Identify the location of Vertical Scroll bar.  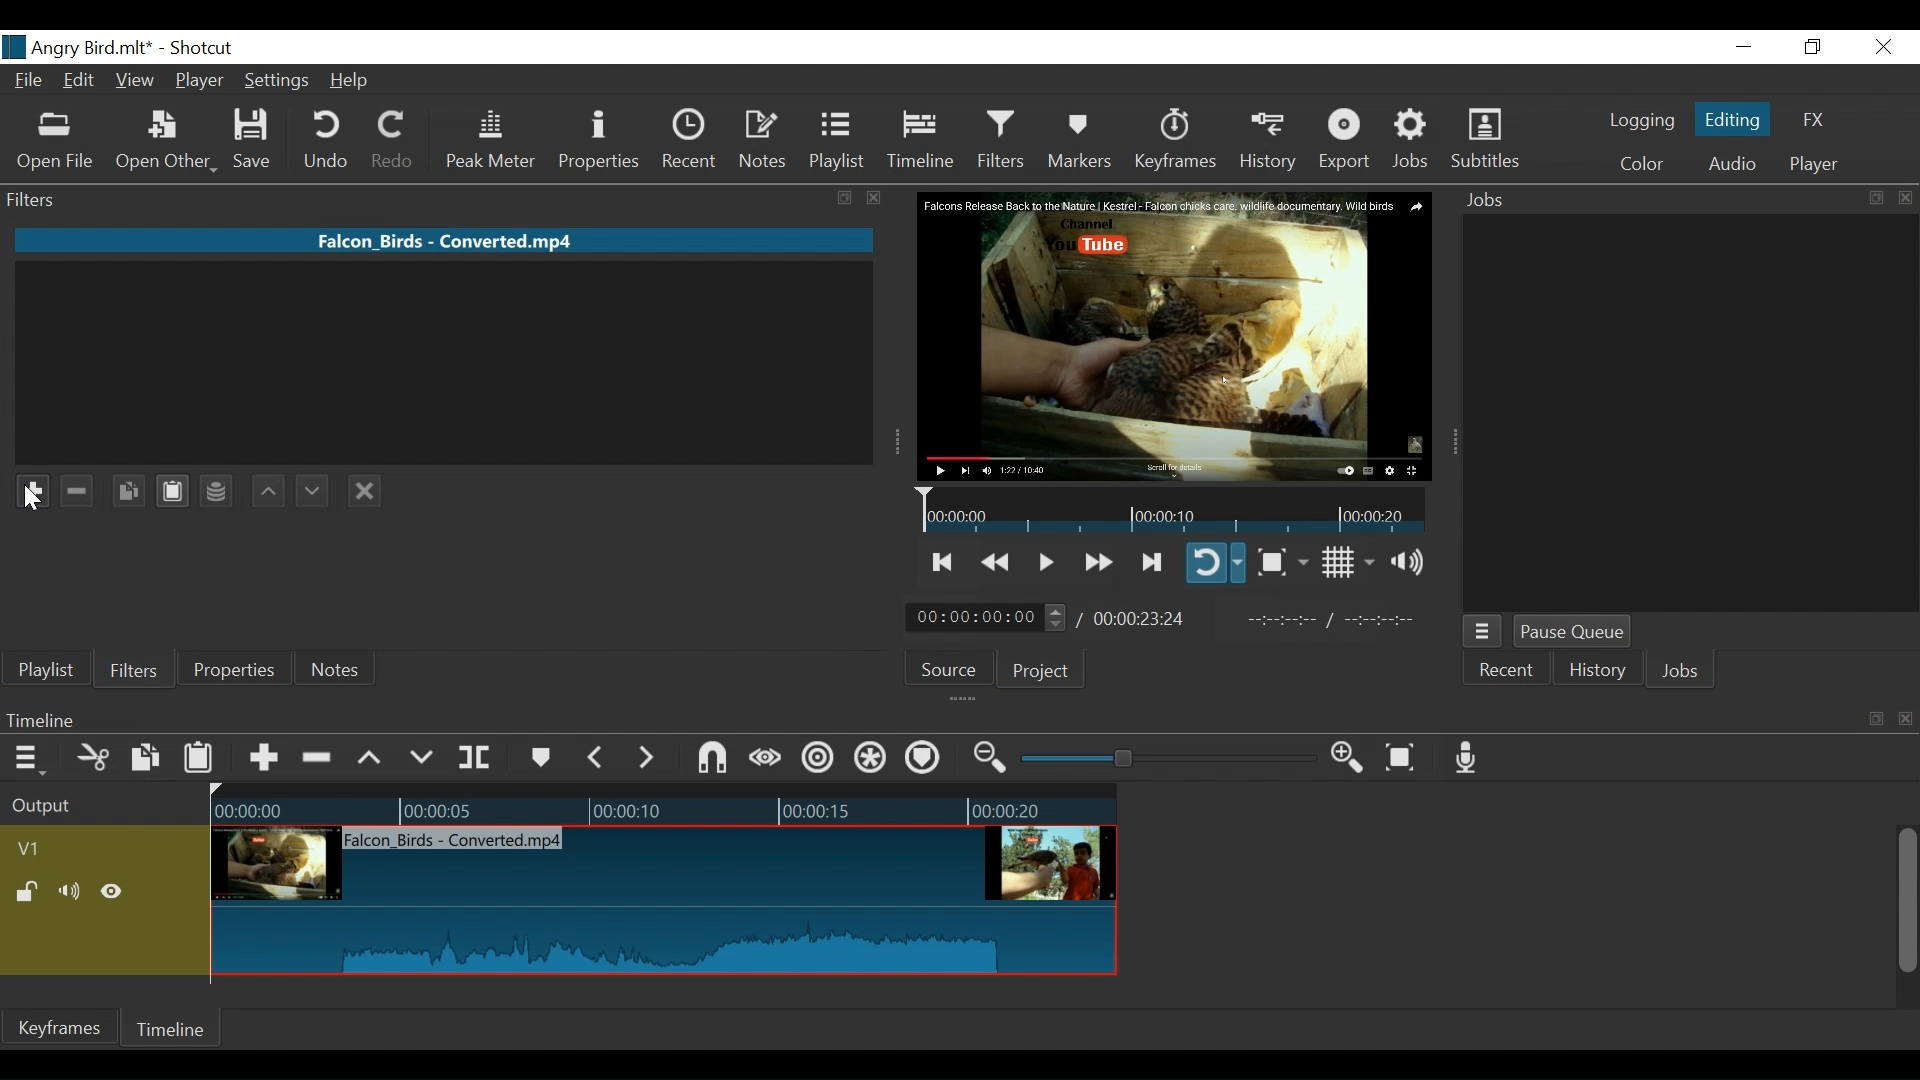
(1905, 903).